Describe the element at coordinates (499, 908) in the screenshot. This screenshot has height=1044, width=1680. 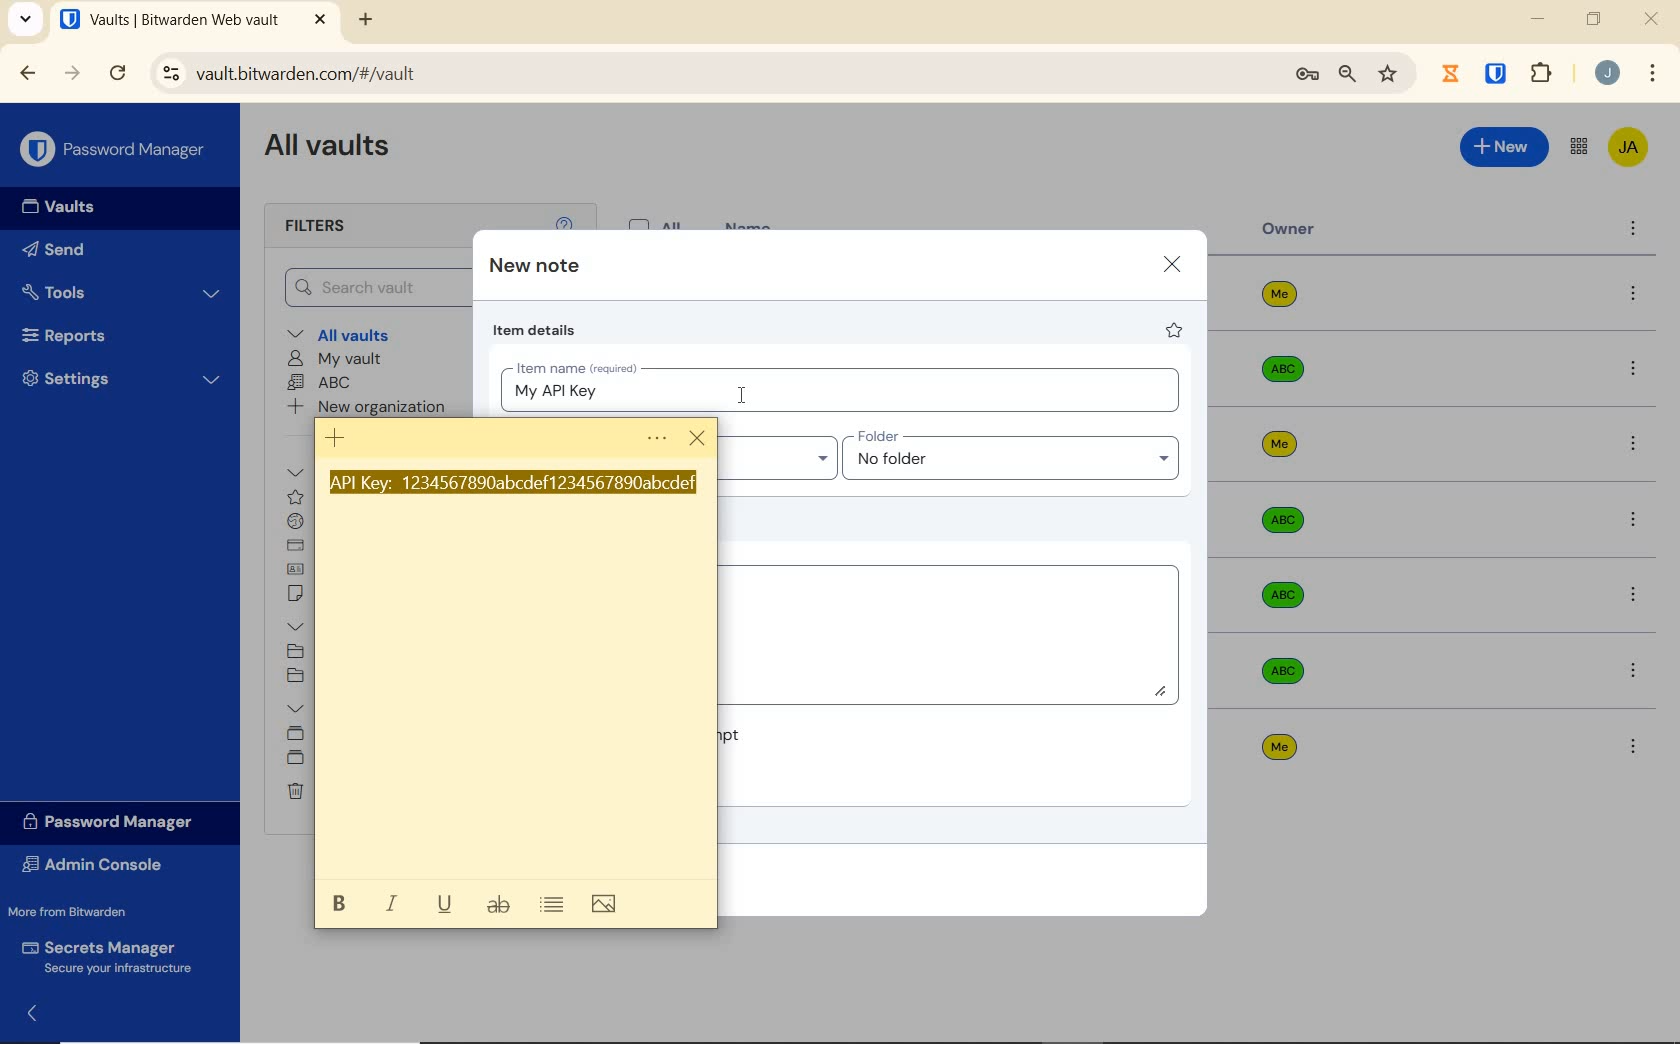
I see `strikethrough` at that location.